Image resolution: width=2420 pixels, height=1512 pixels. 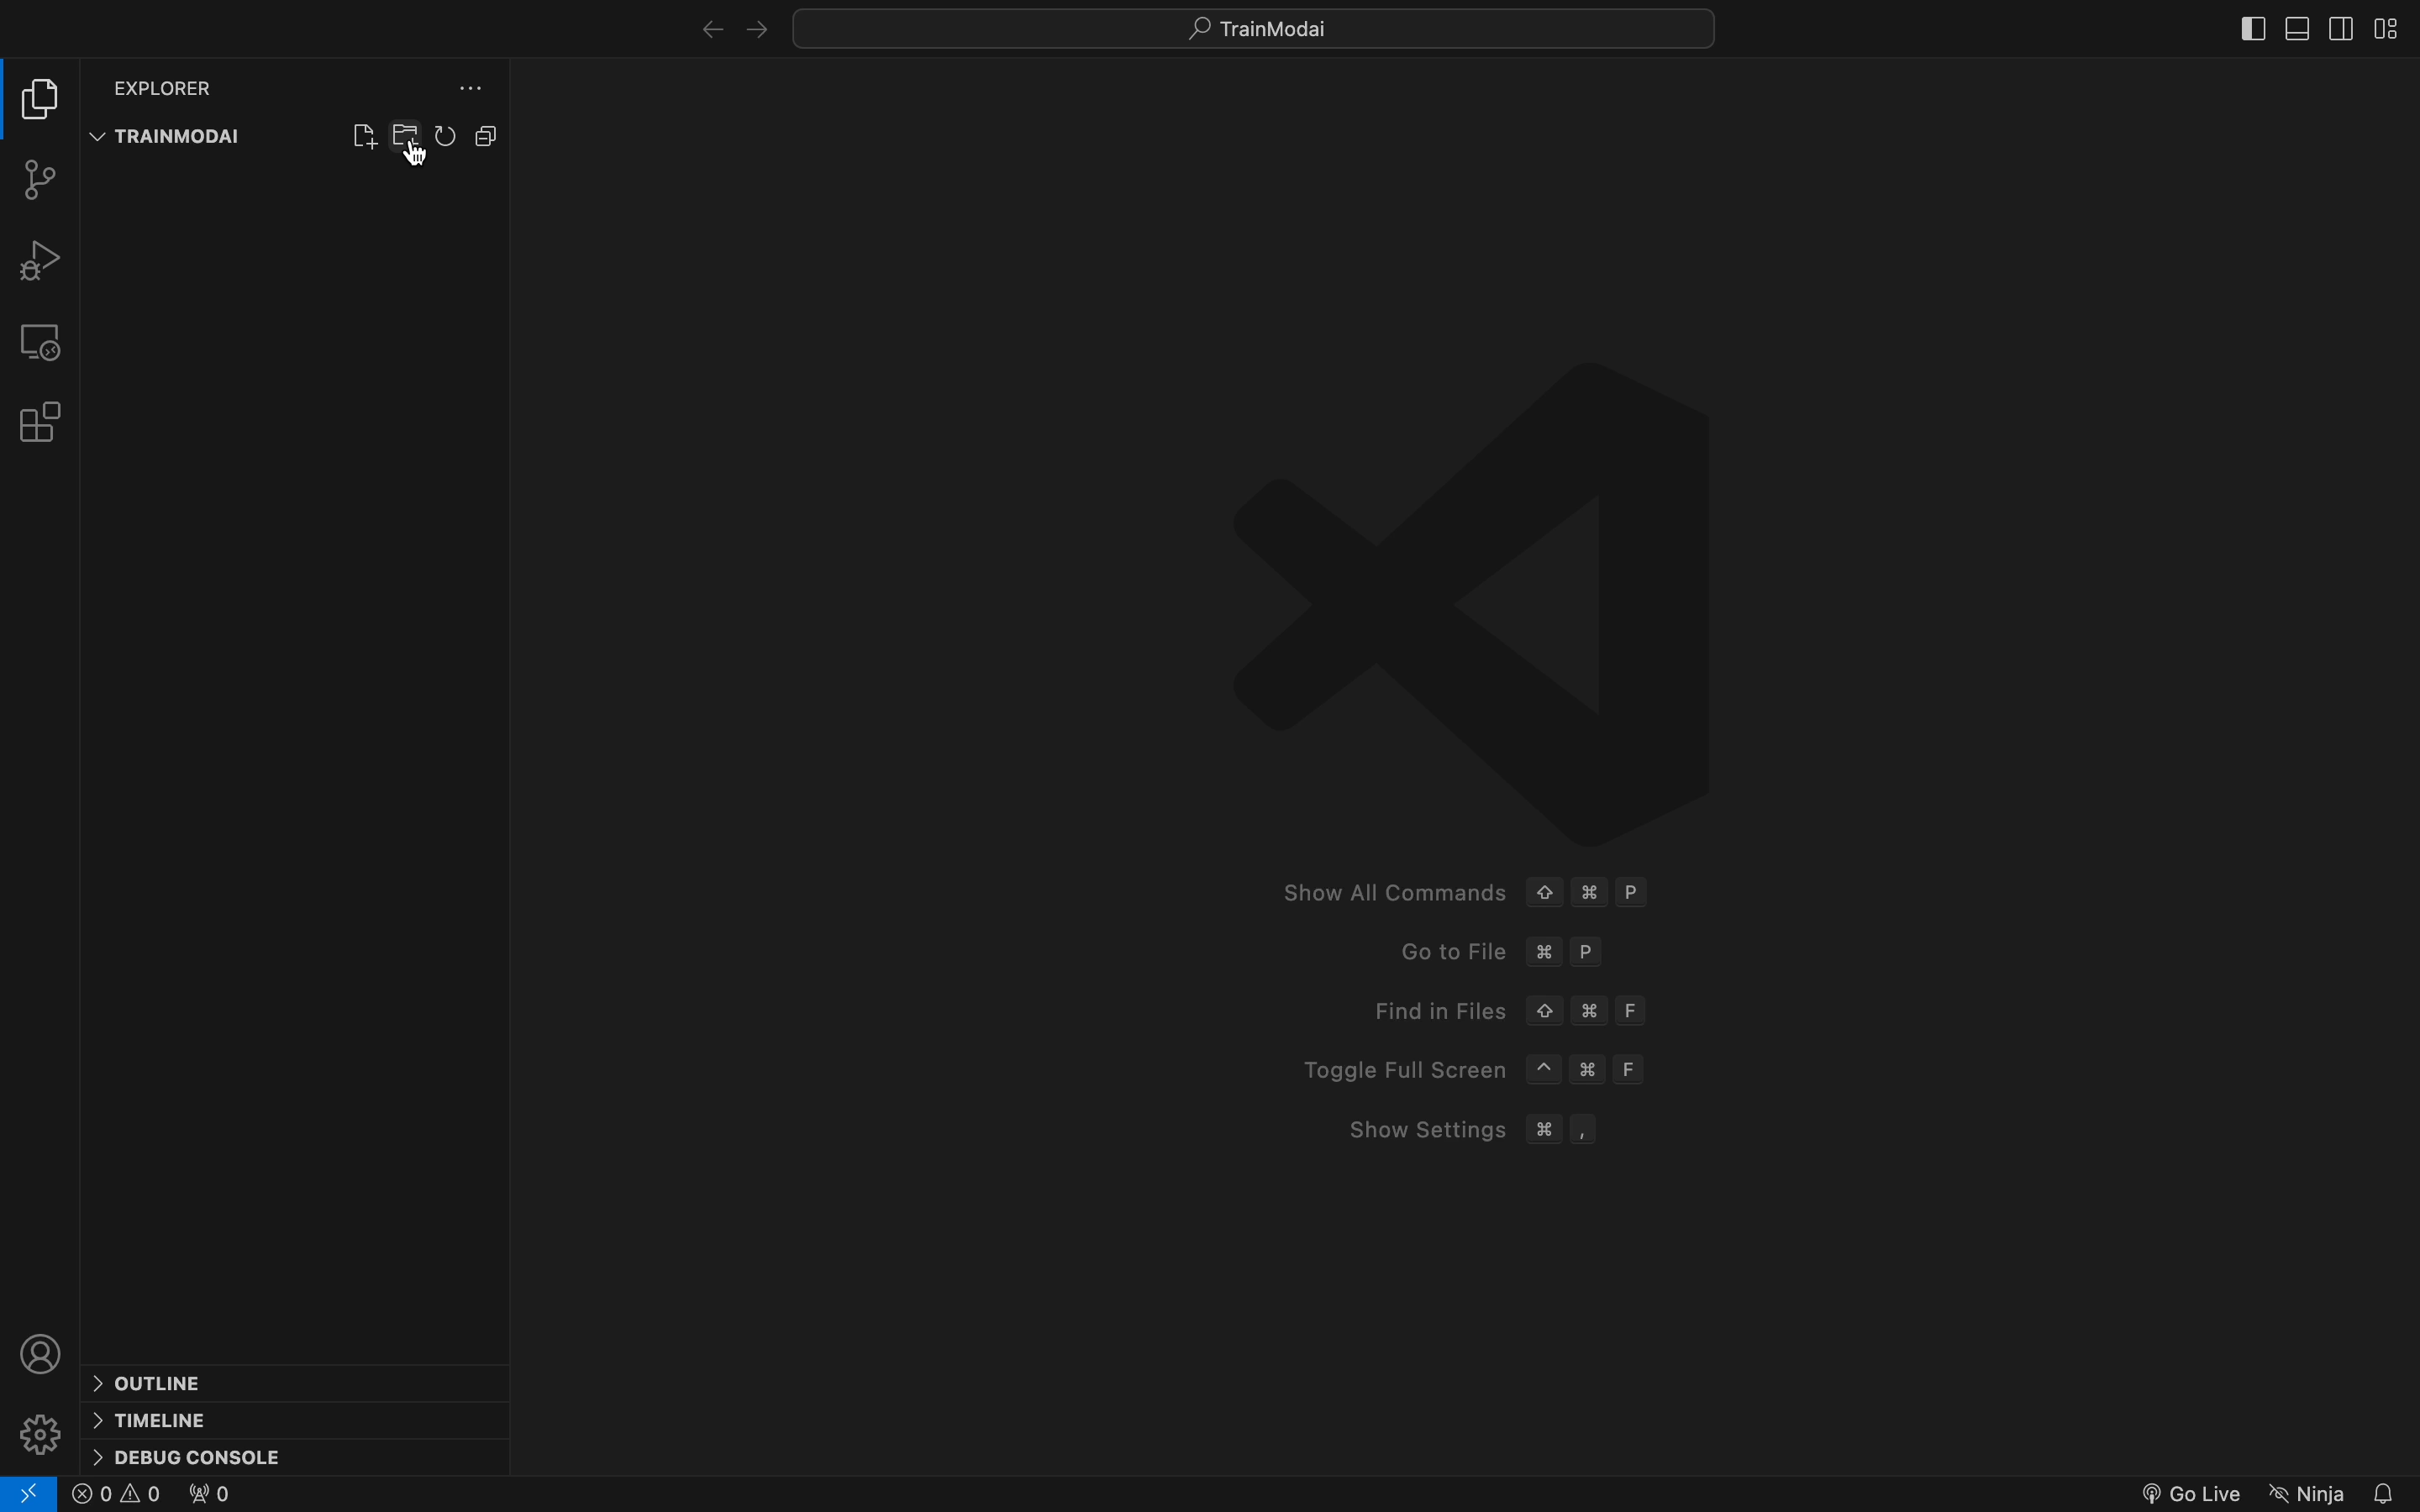 I want to click on toggle sidebar, so click(x=2386, y=27).